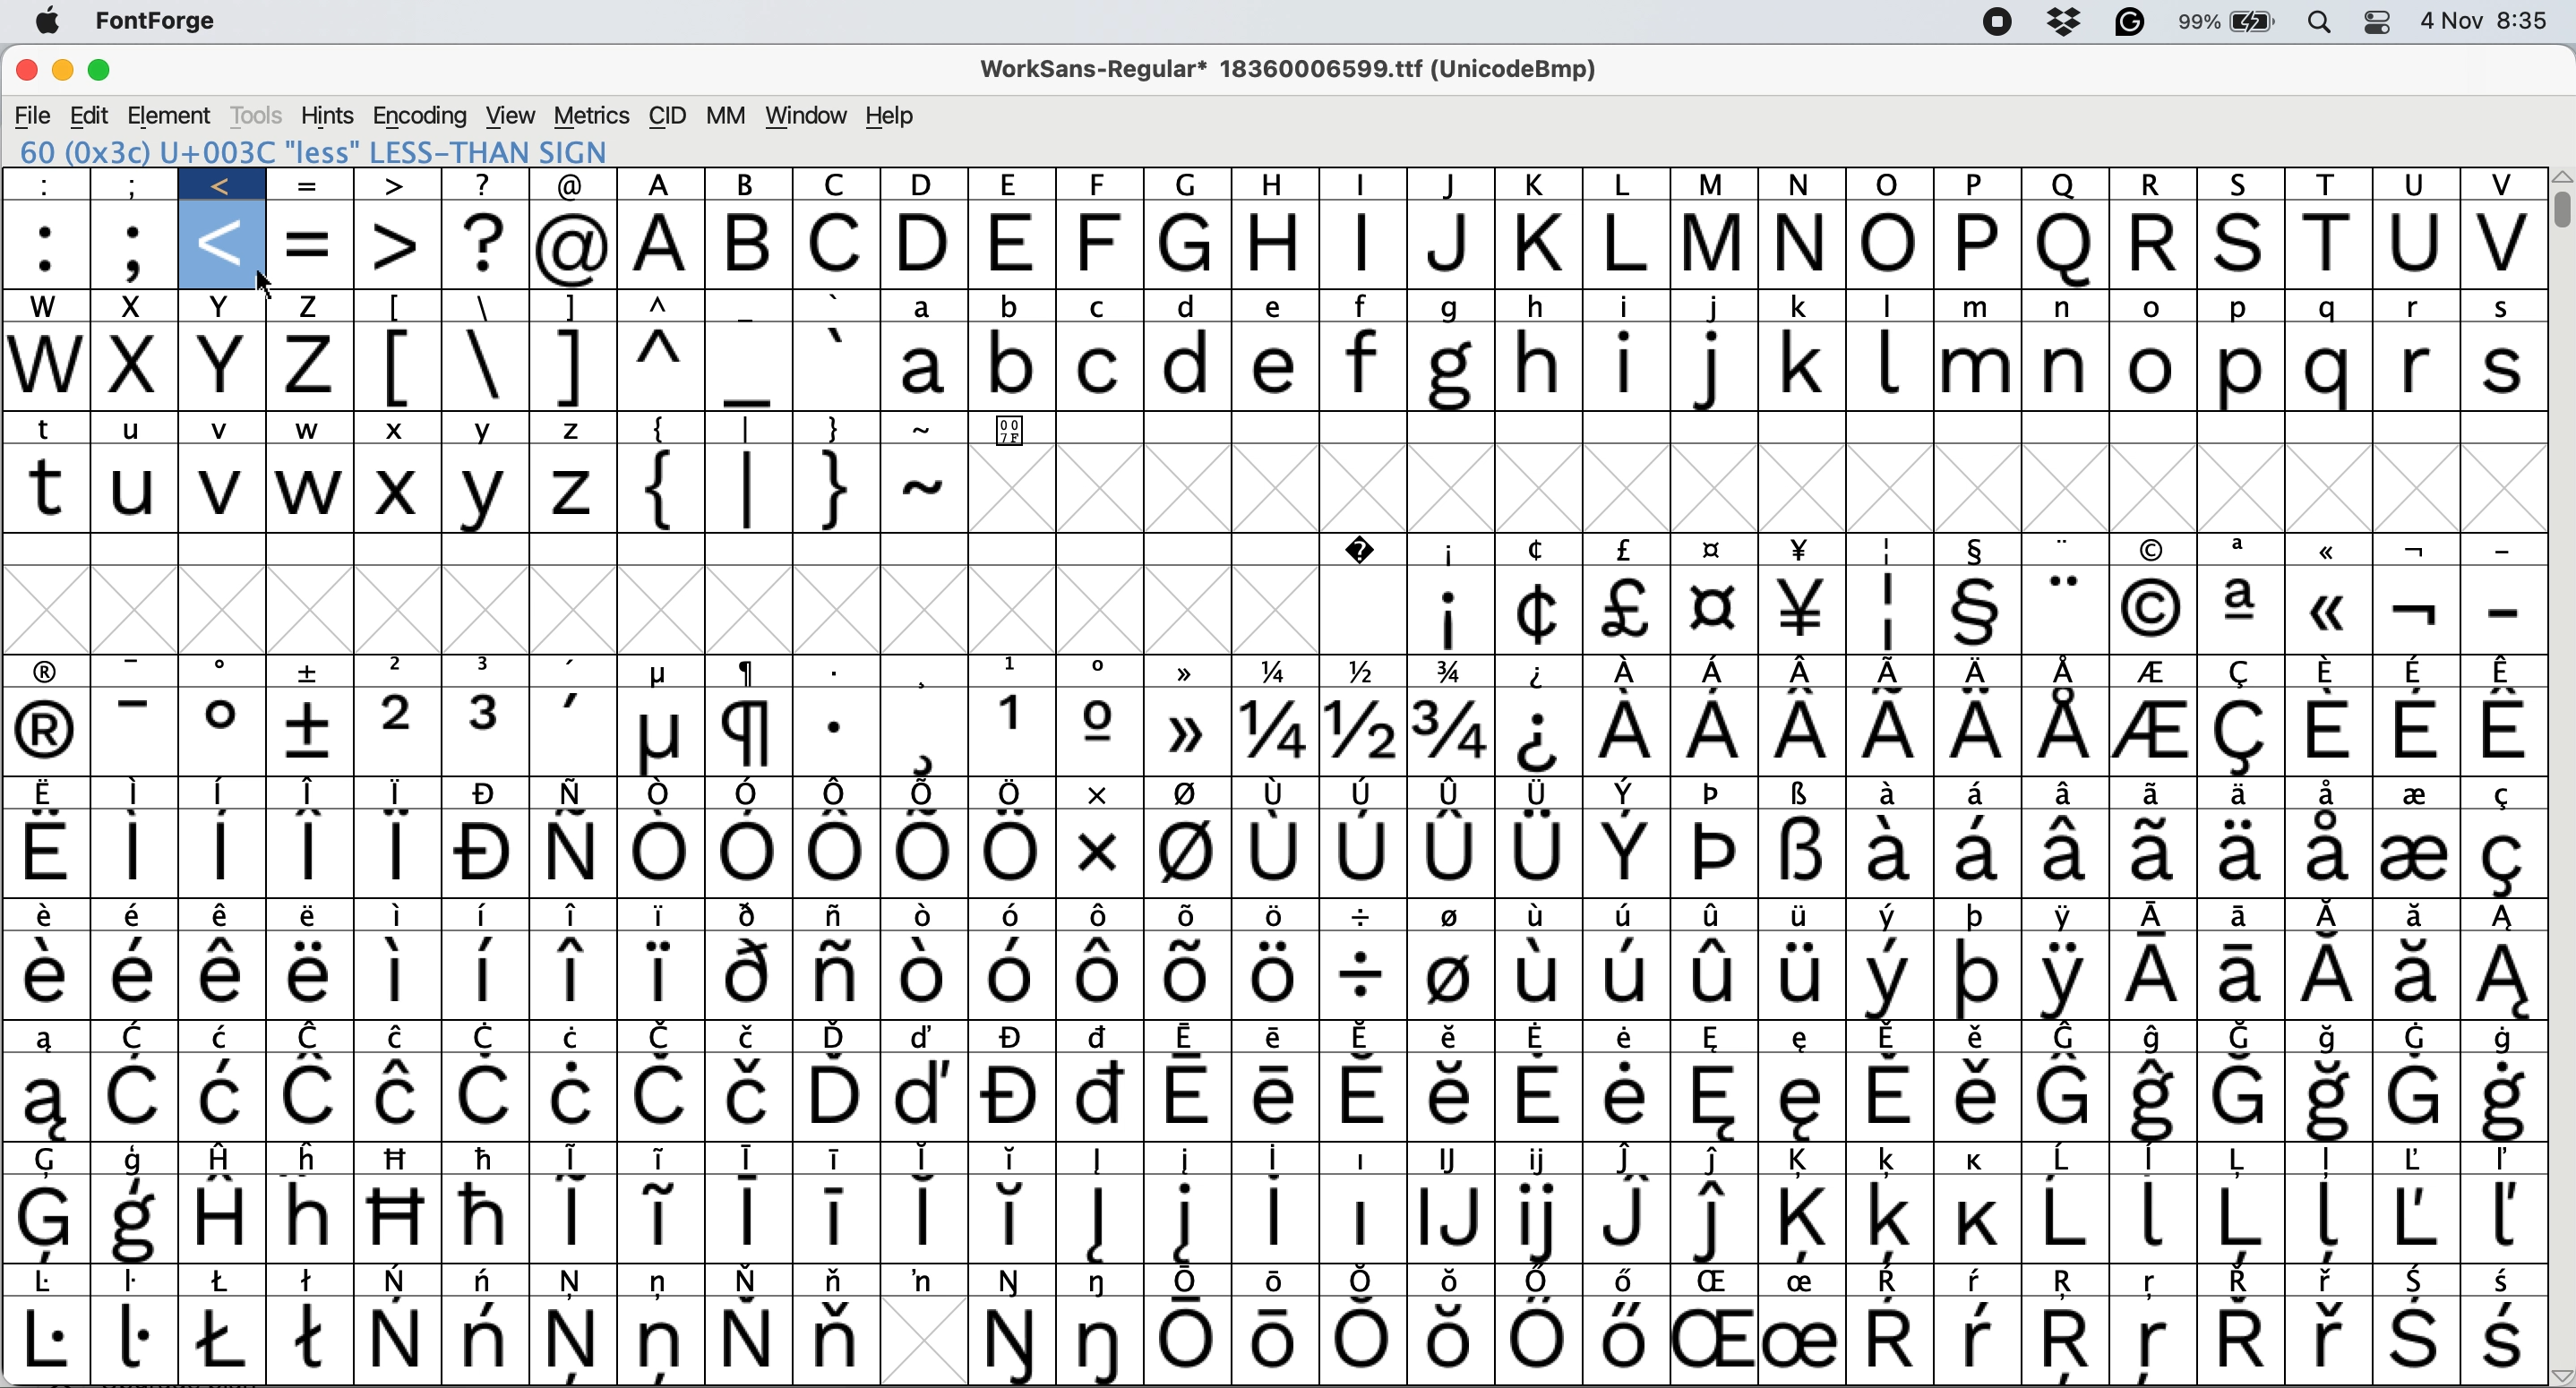 This screenshot has width=2576, height=1388. Describe the element at coordinates (577, 1034) in the screenshot. I see `Symbol` at that location.